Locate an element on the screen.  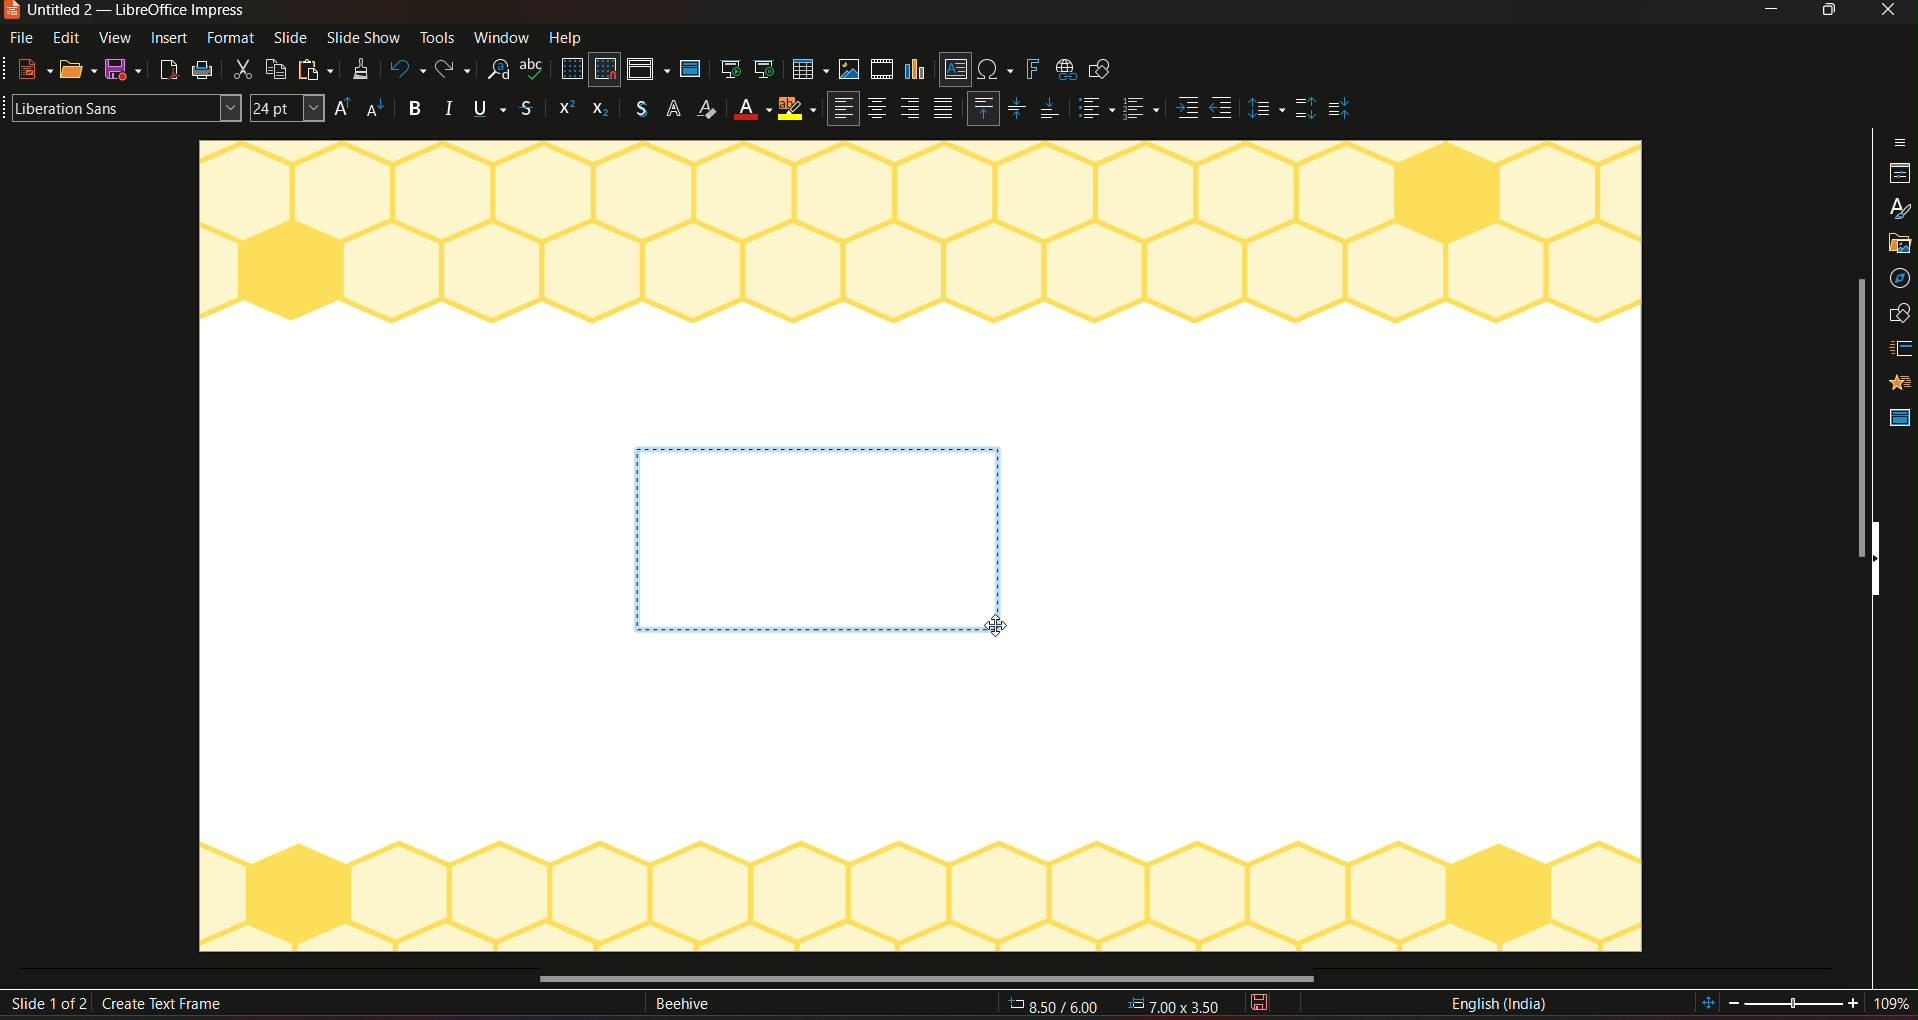
Align top is located at coordinates (982, 107).